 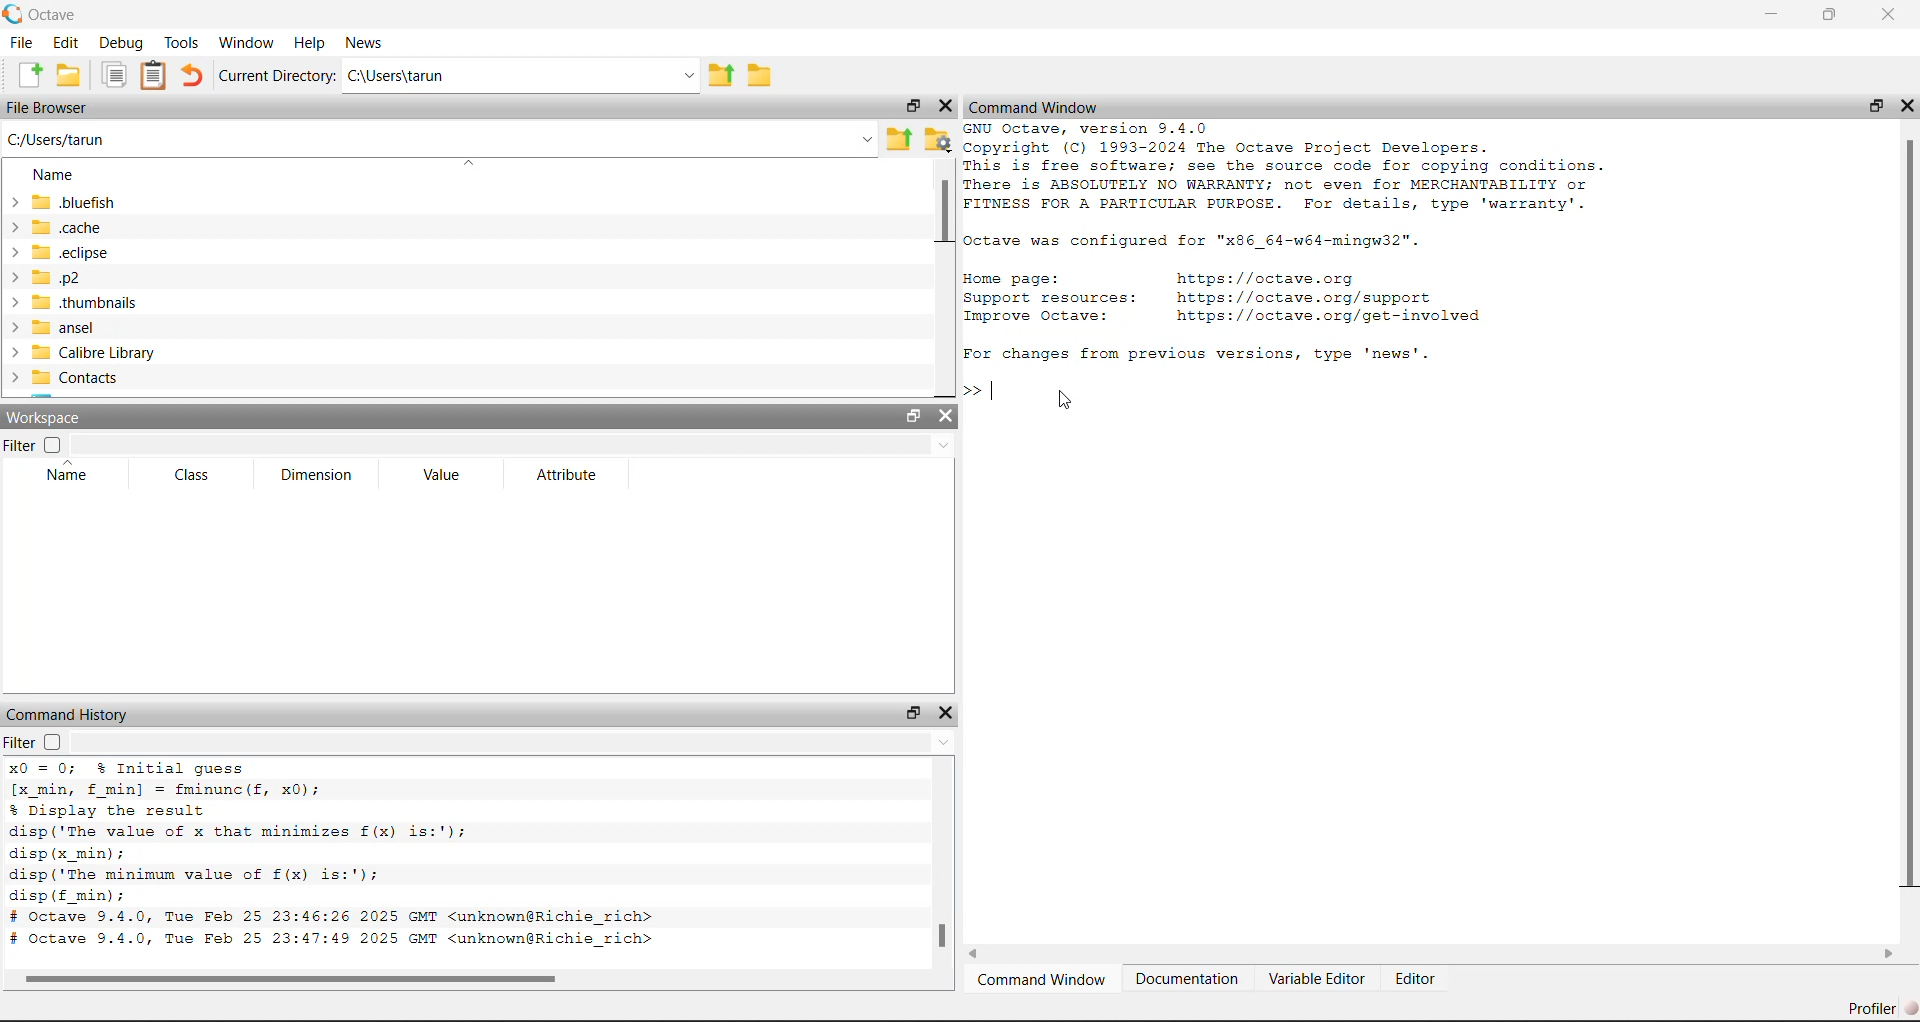 I want to click on Scrollbar, so click(x=306, y=976).